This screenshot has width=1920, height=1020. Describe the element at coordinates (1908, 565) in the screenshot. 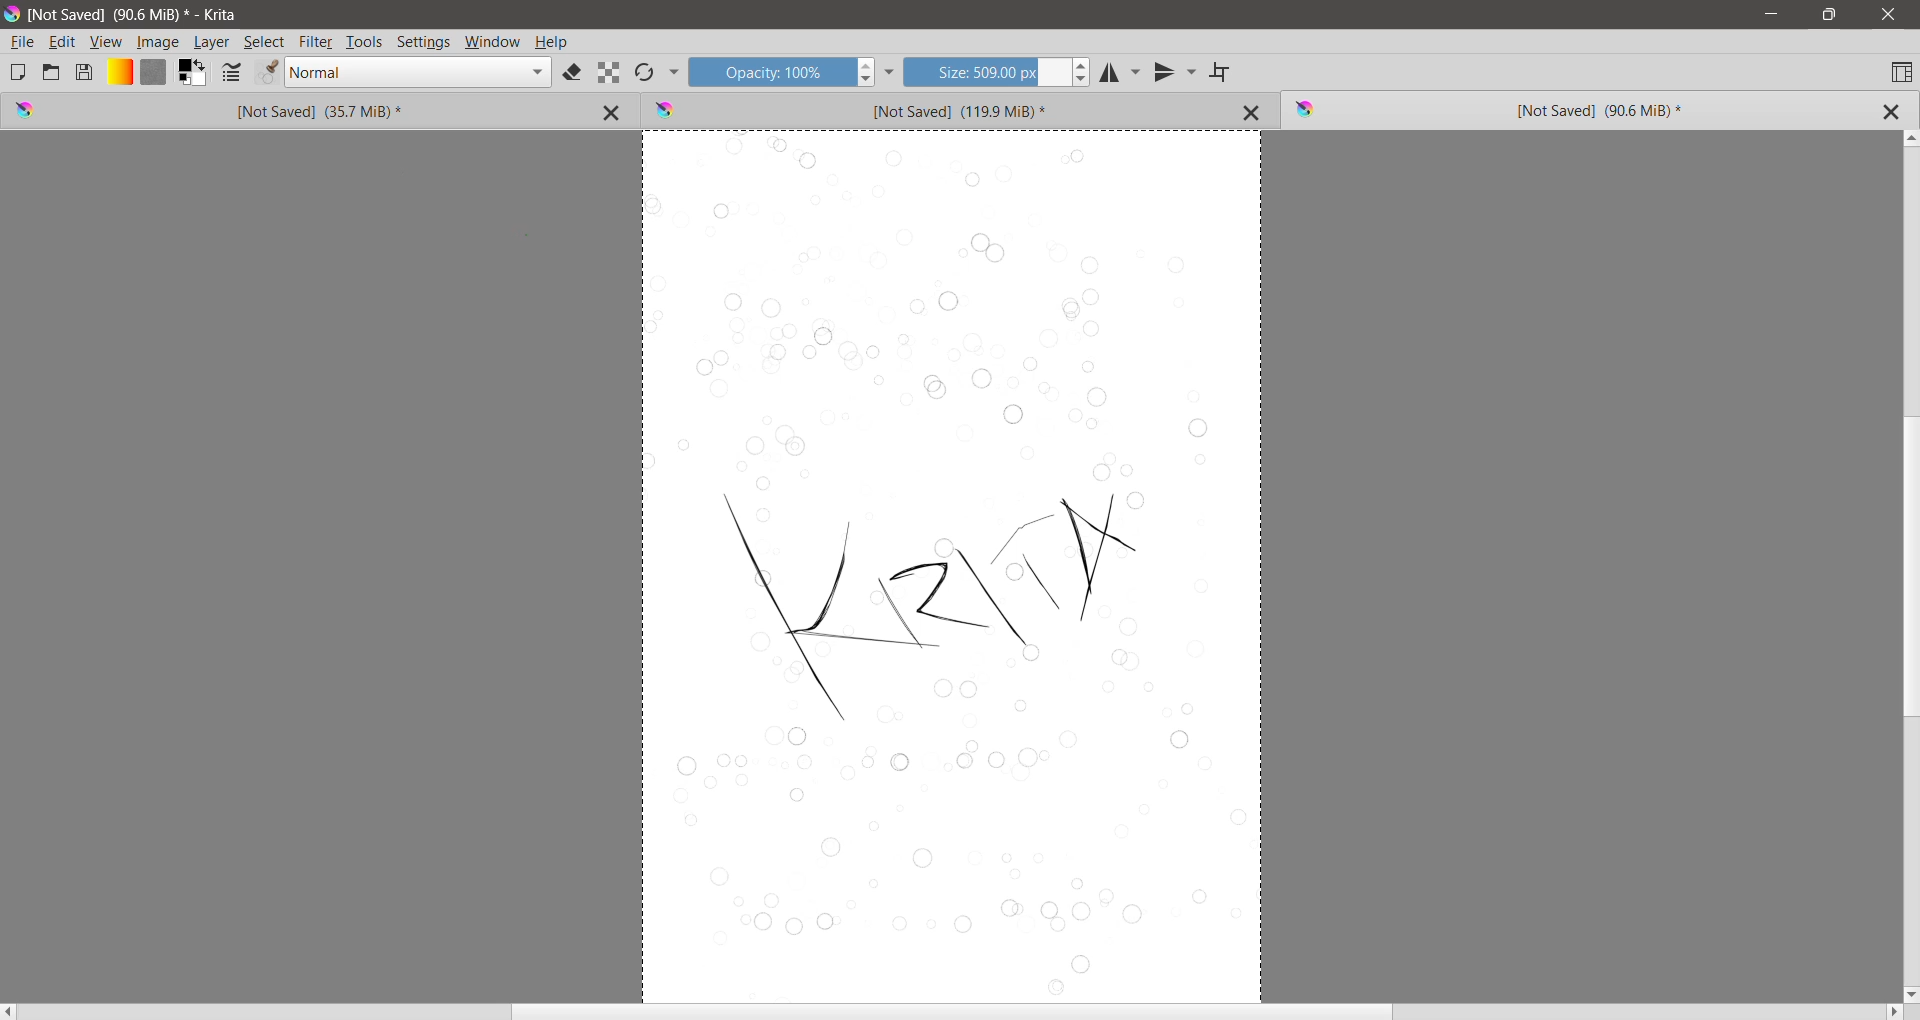

I see `Vertical Scroll Bar` at that location.